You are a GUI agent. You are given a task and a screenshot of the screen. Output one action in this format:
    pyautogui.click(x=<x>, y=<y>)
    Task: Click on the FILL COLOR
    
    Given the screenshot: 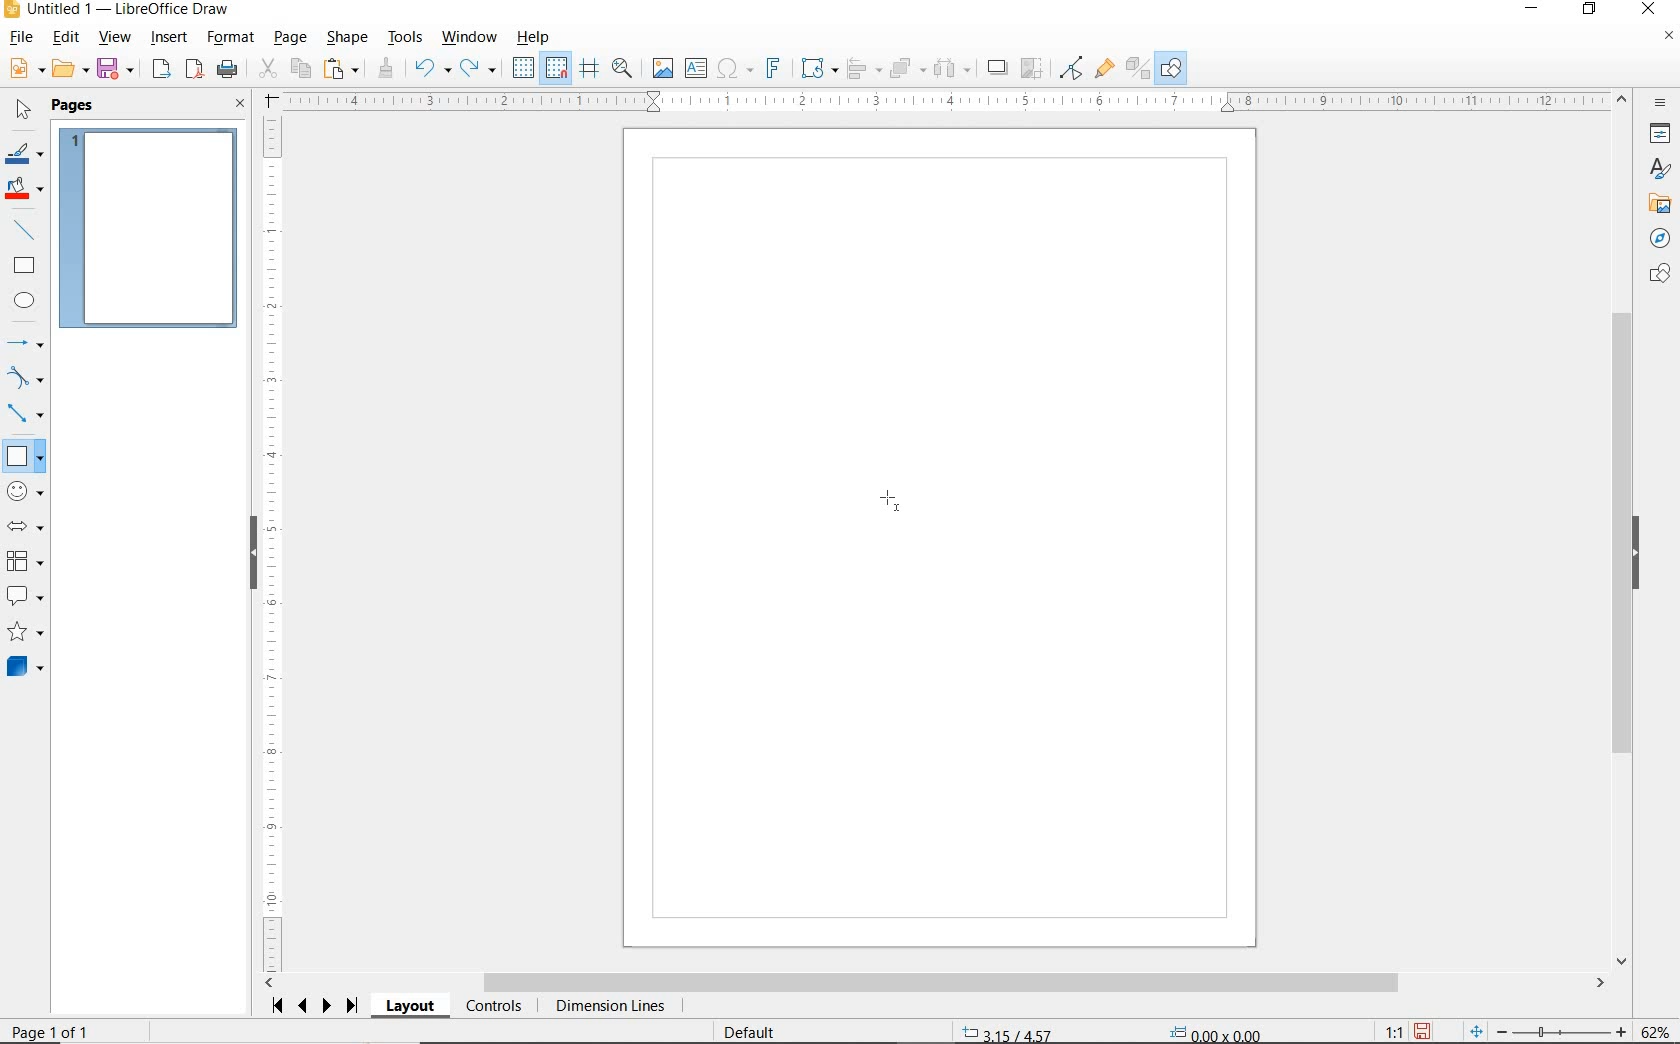 What is the action you would take?
    pyautogui.click(x=26, y=191)
    